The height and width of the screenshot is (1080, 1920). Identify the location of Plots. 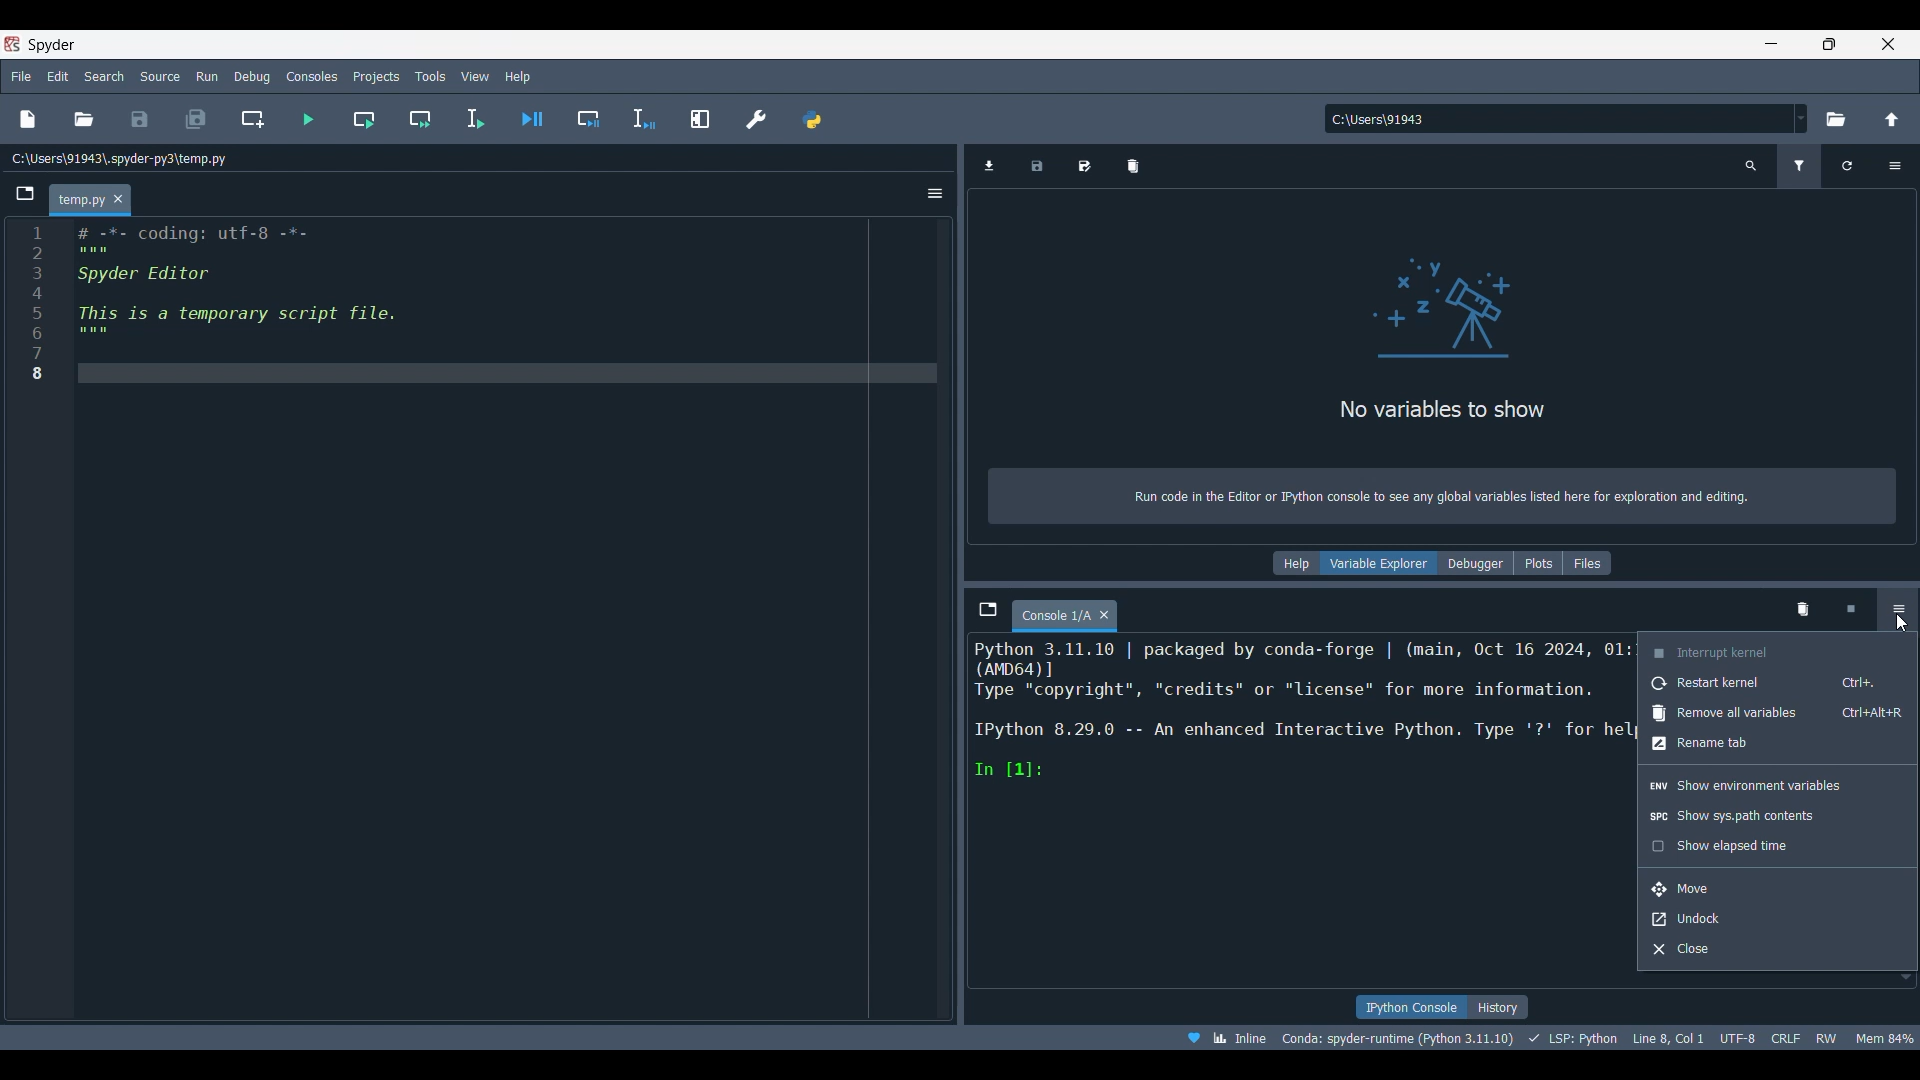
(1538, 563).